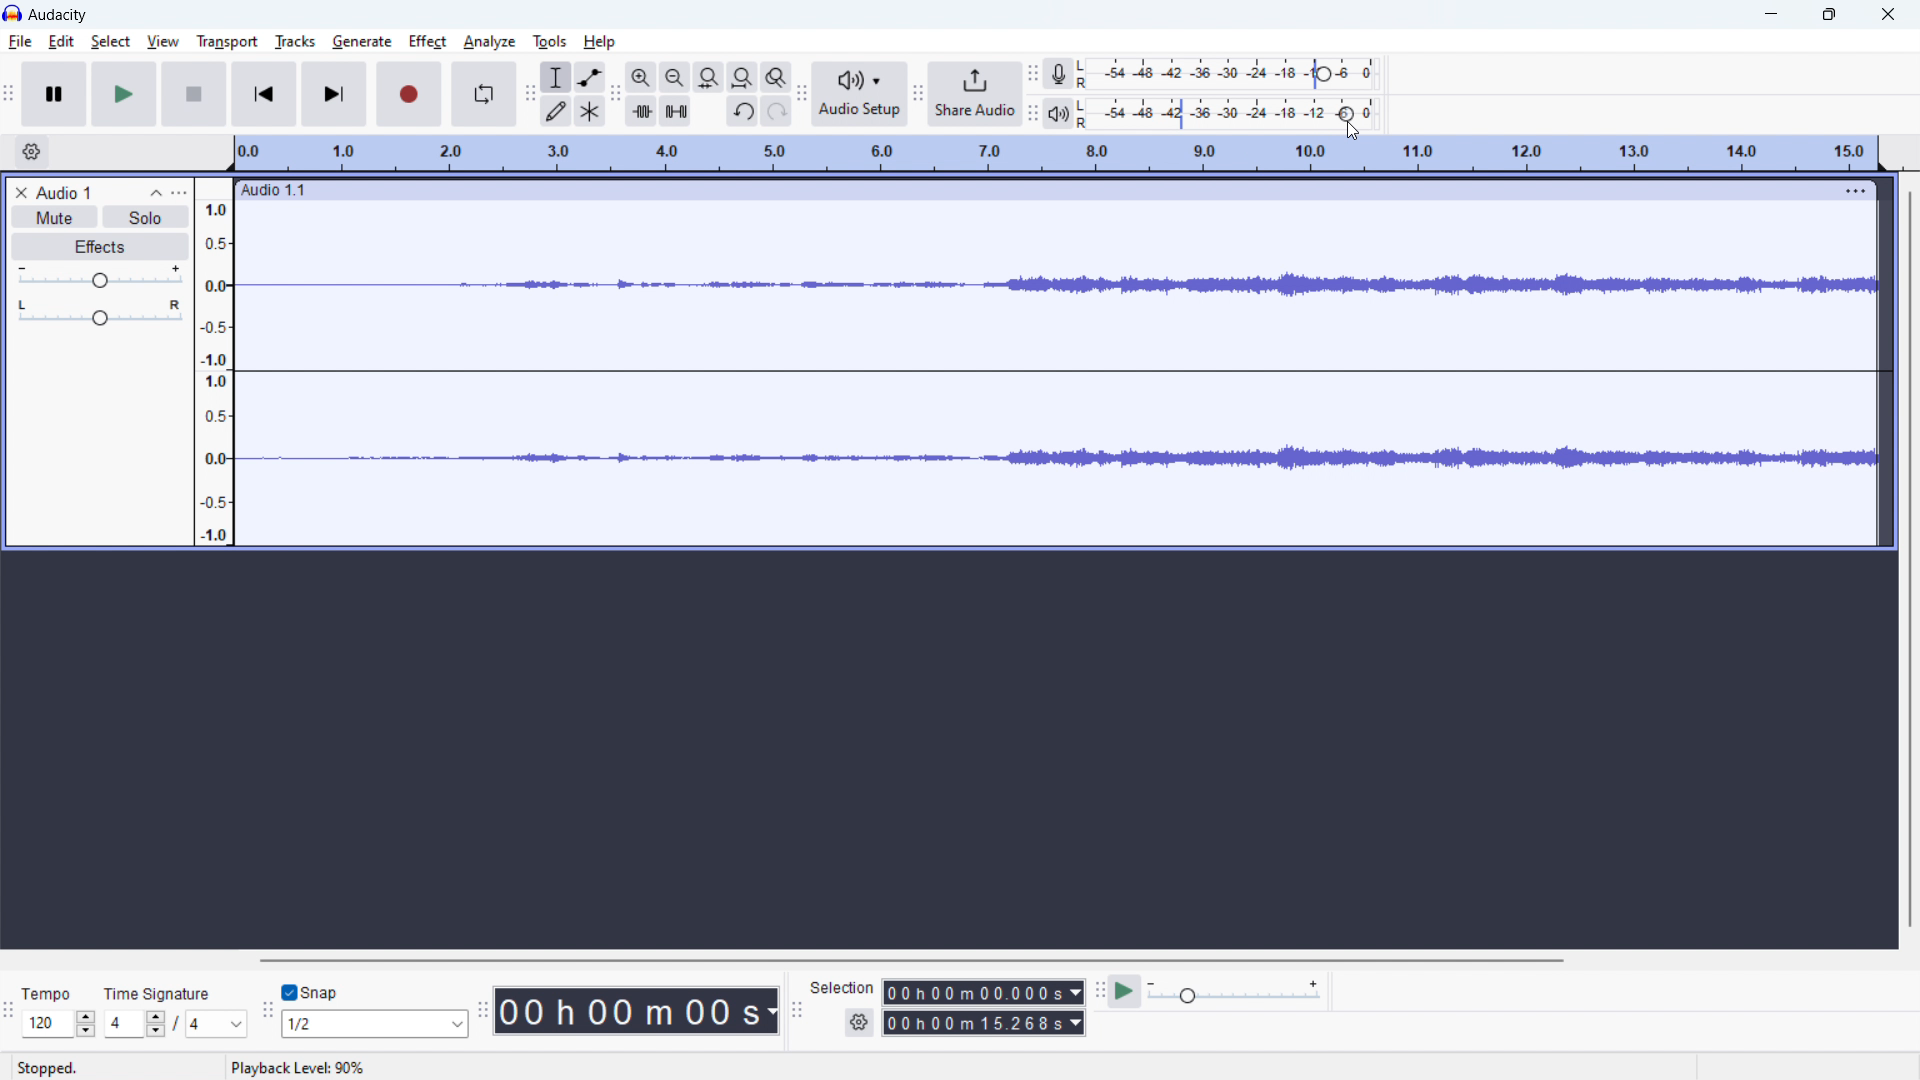 This screenshot has height=1080, width=1920. I want to click on delete audio, so click(20, 192).